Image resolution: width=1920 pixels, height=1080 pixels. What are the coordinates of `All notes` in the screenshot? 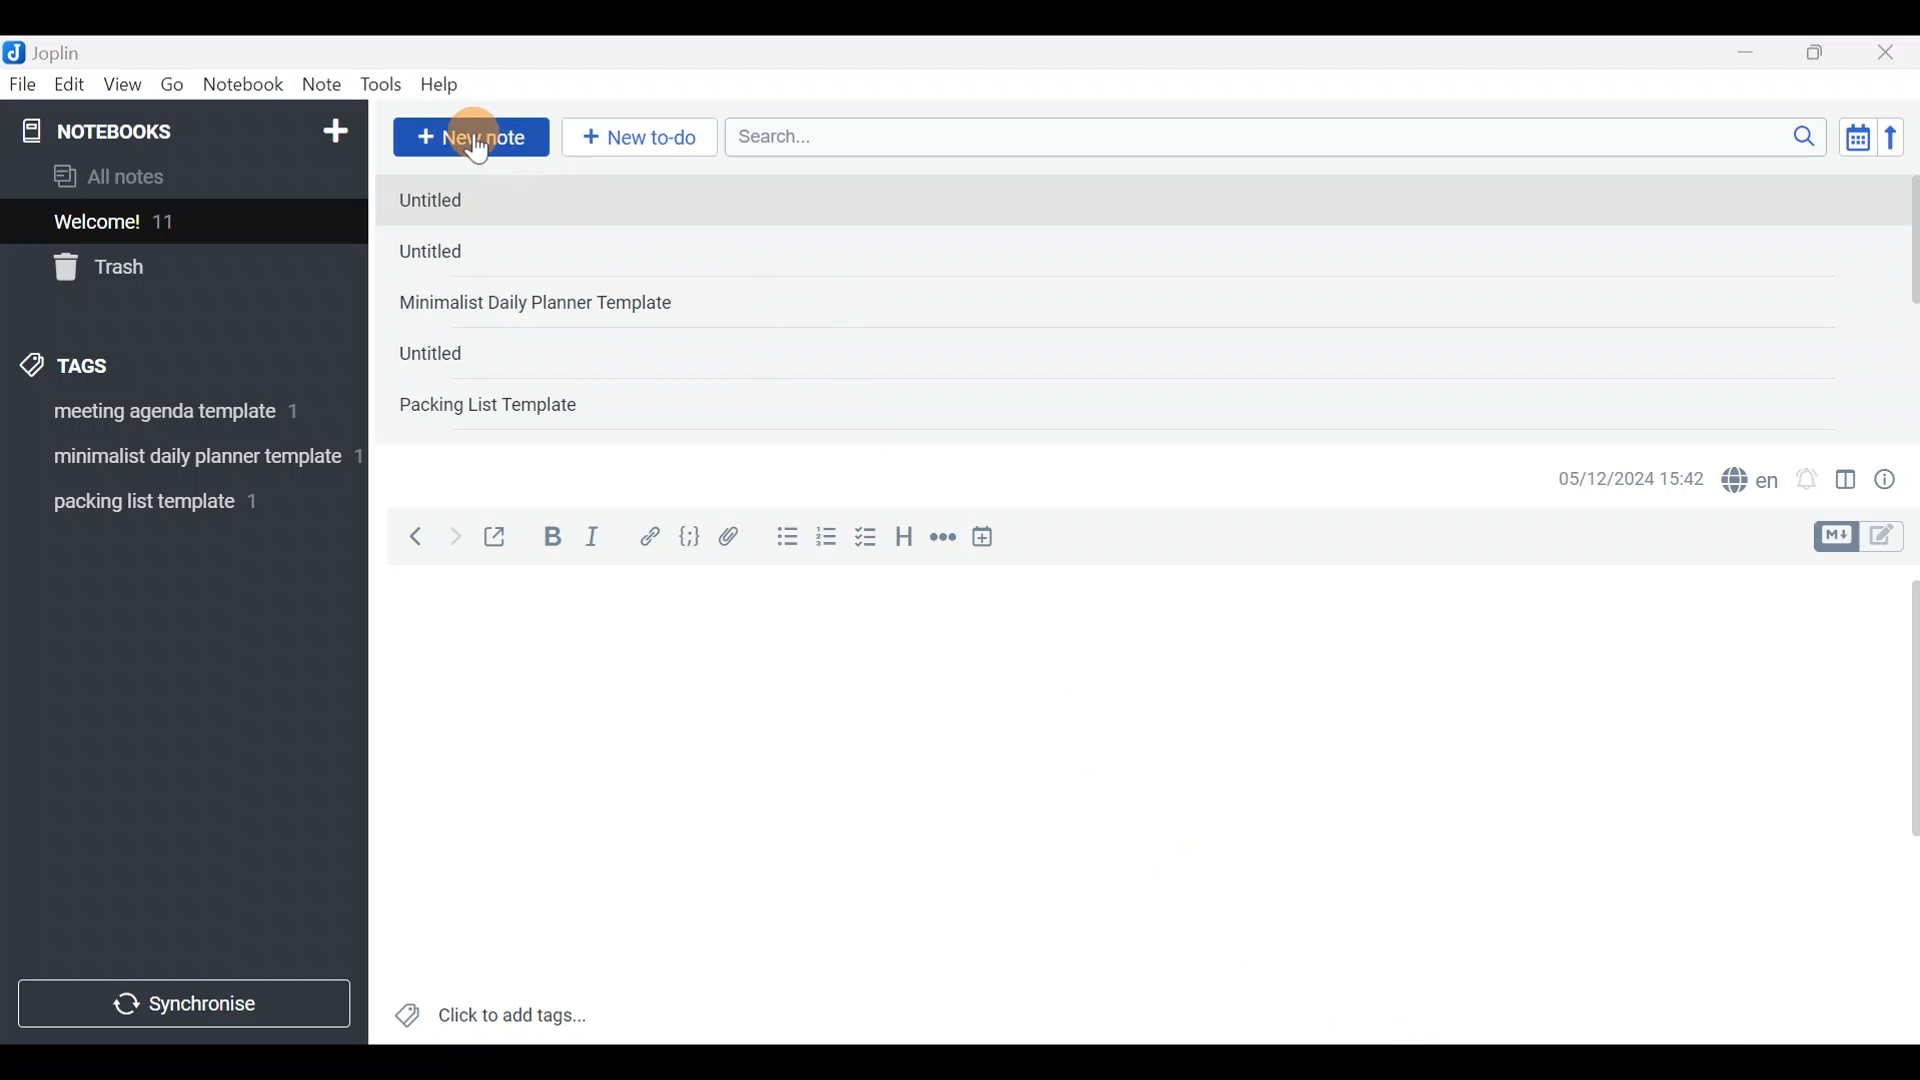 It's located at (179, 178).